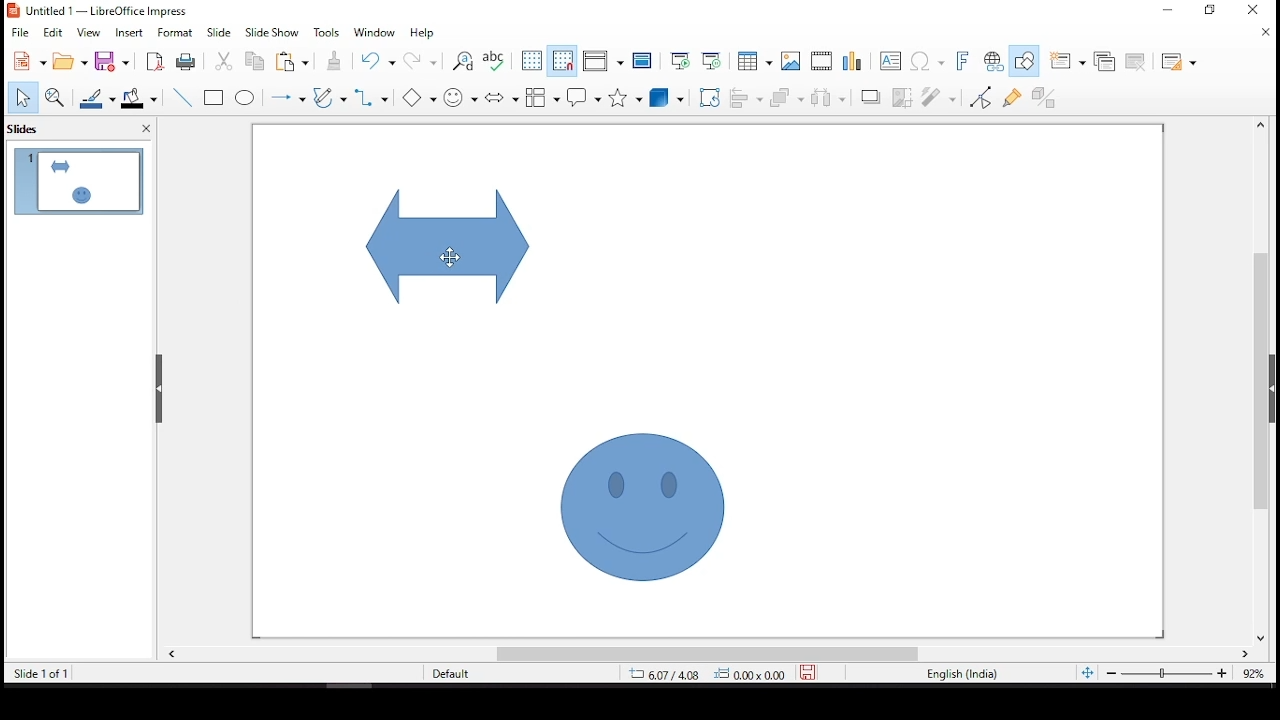  What do you see at coordinates (1252, 674) in the screenshot?
I see `zoom level` at bounding box center [1252, 674].